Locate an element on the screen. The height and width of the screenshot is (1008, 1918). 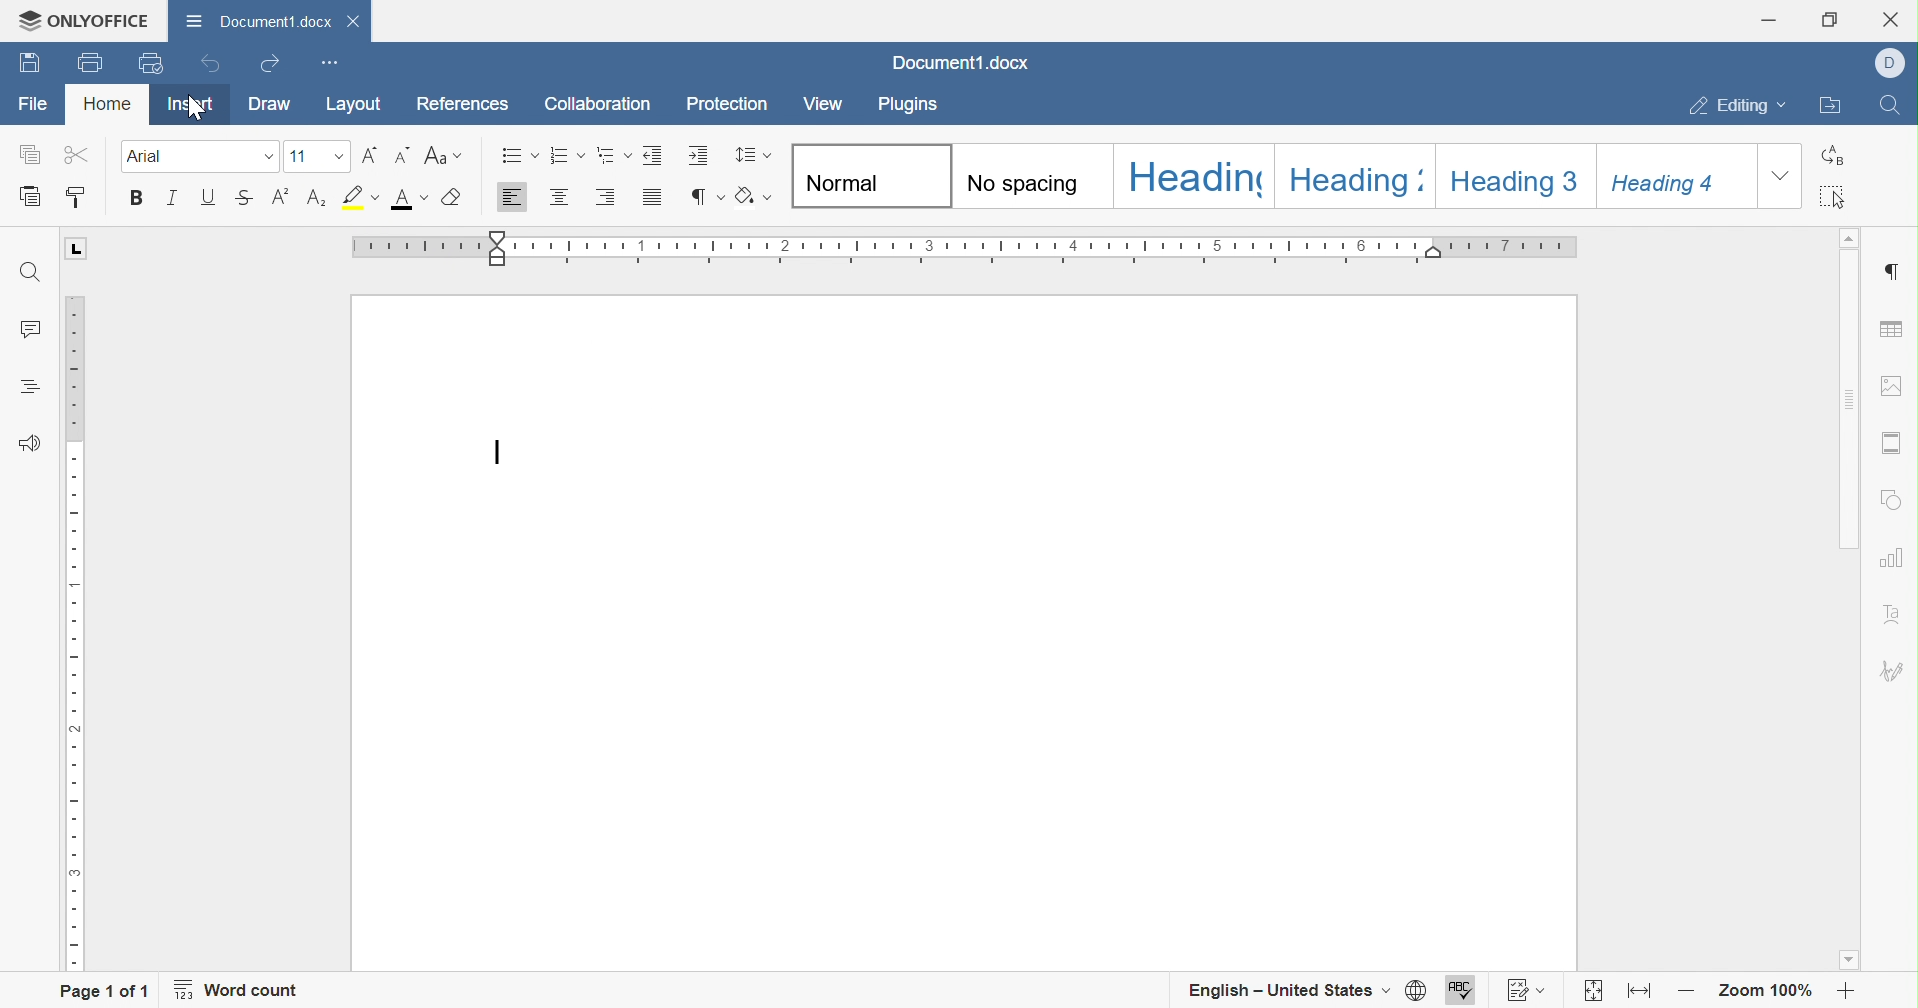
Restore down is located at coordinates (1829, 21).